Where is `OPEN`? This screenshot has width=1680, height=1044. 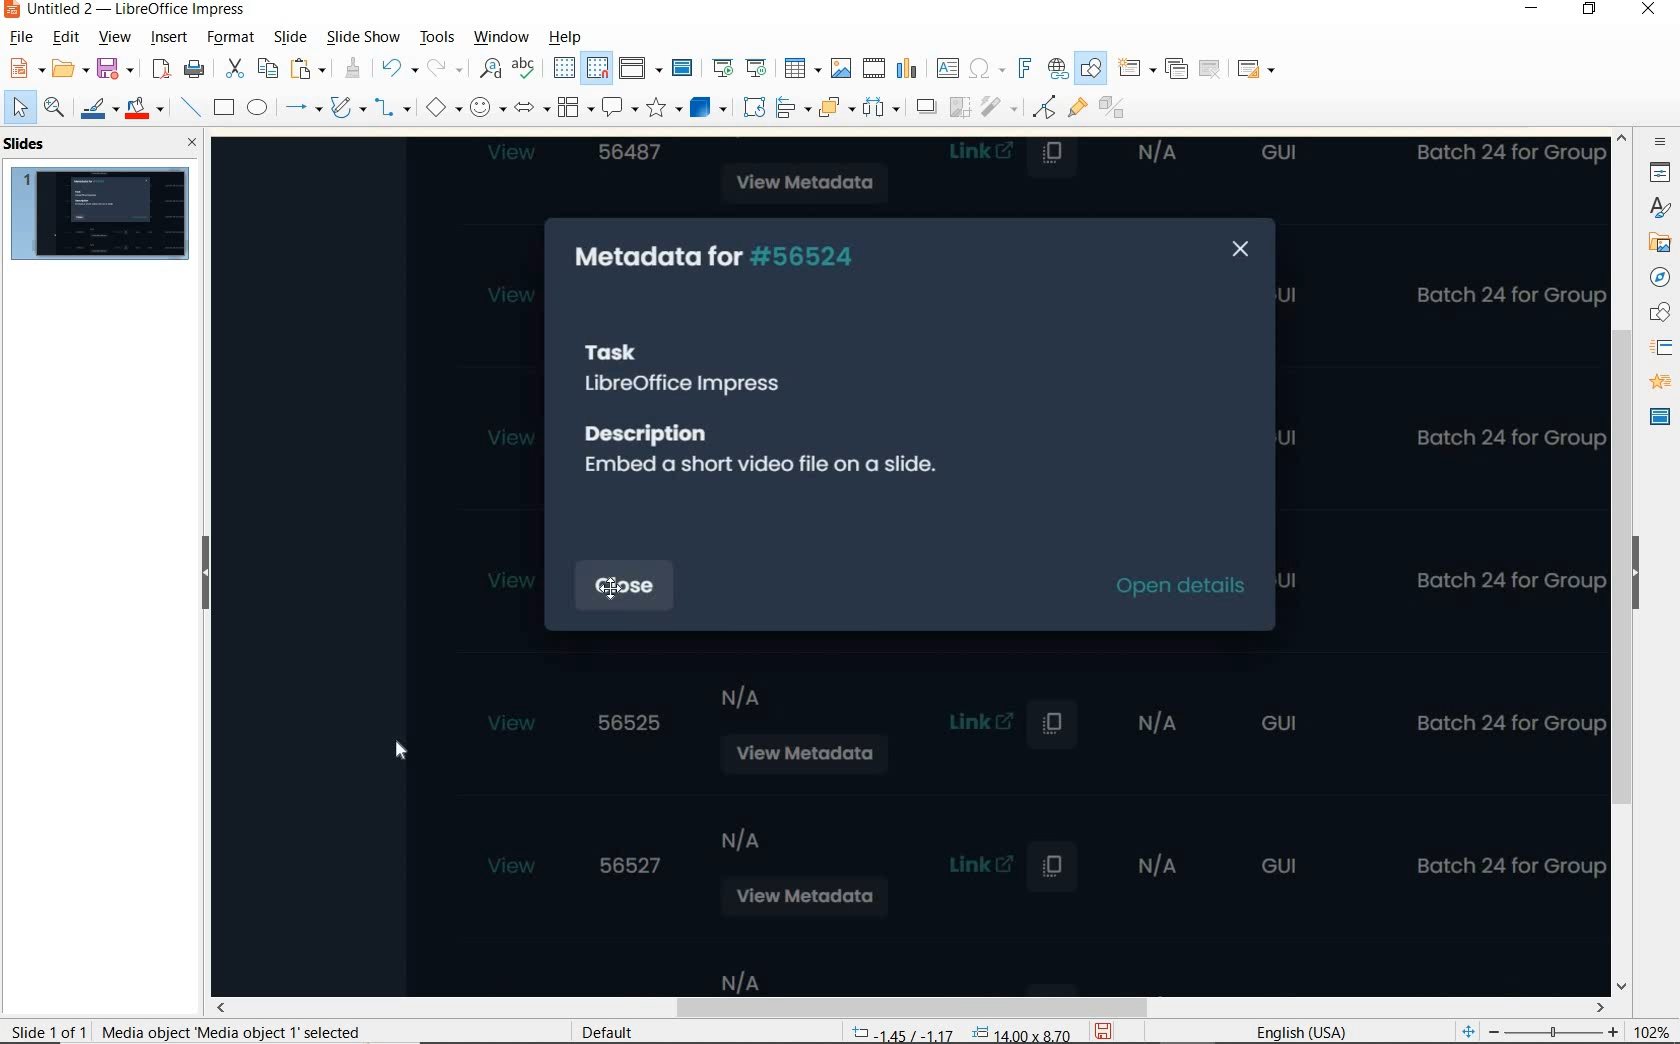 OPEN is located at coordinates (70, 70).